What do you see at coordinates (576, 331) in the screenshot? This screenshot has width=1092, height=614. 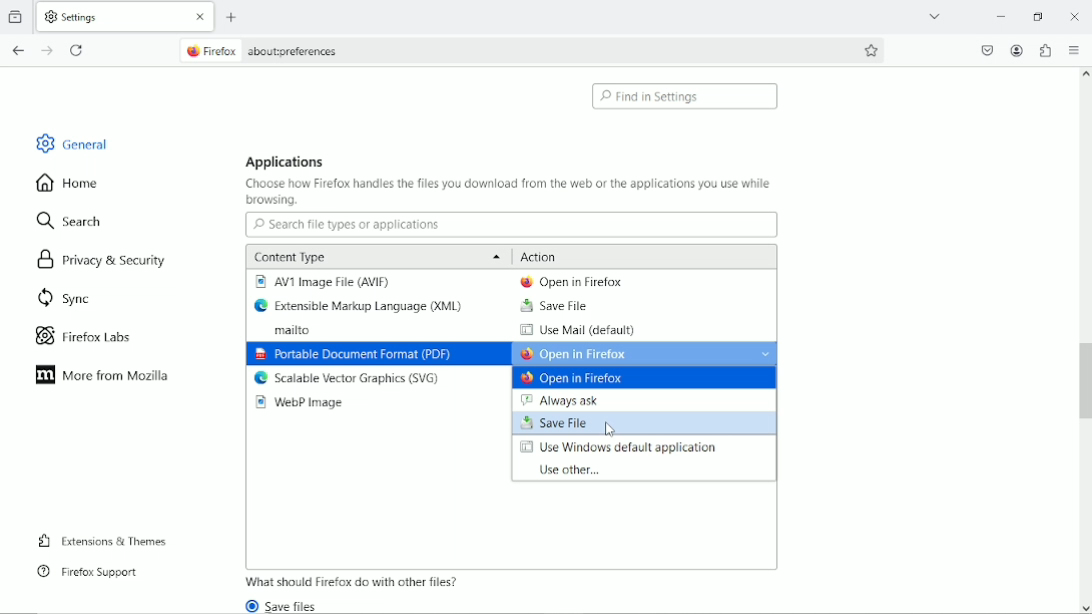 I see `Use mail (default)` at bounding box center [576, 331].